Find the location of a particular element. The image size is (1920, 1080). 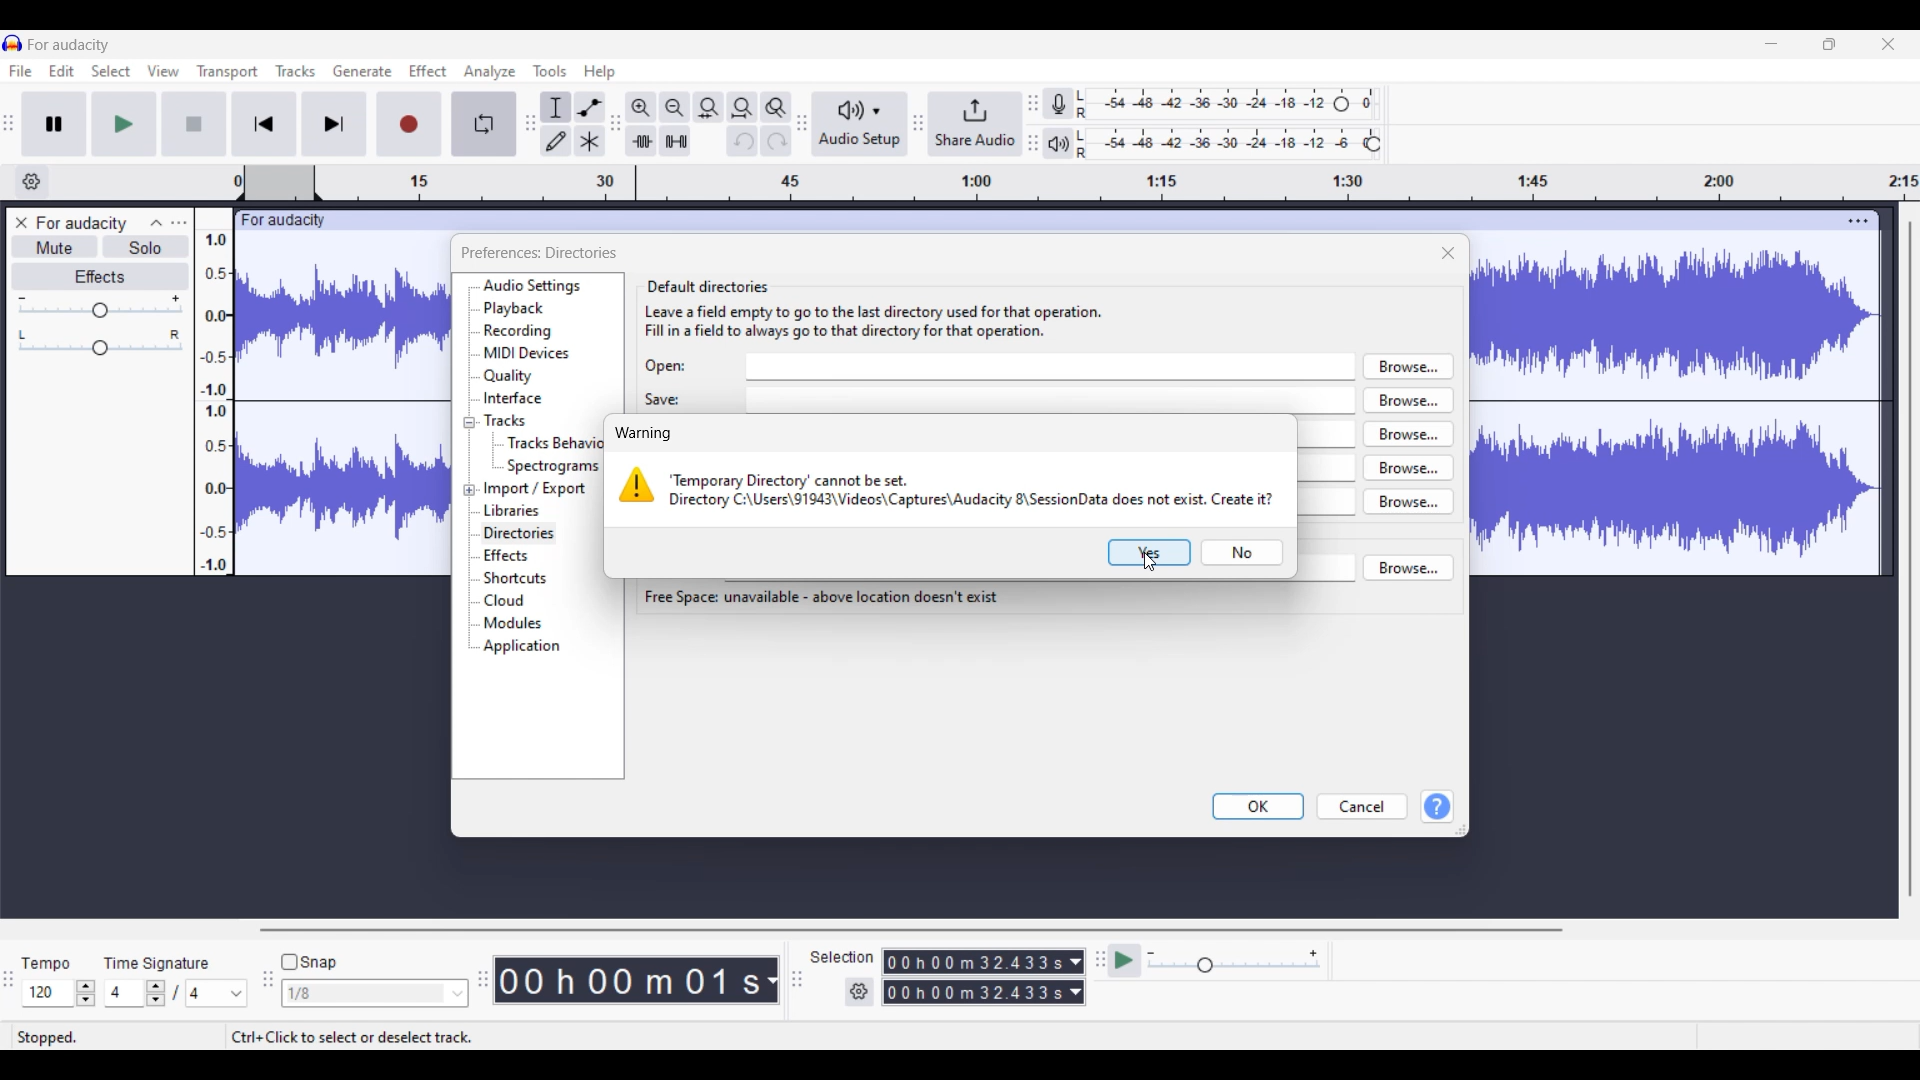

Options for max. time signature is located at coordinates (217, 993).